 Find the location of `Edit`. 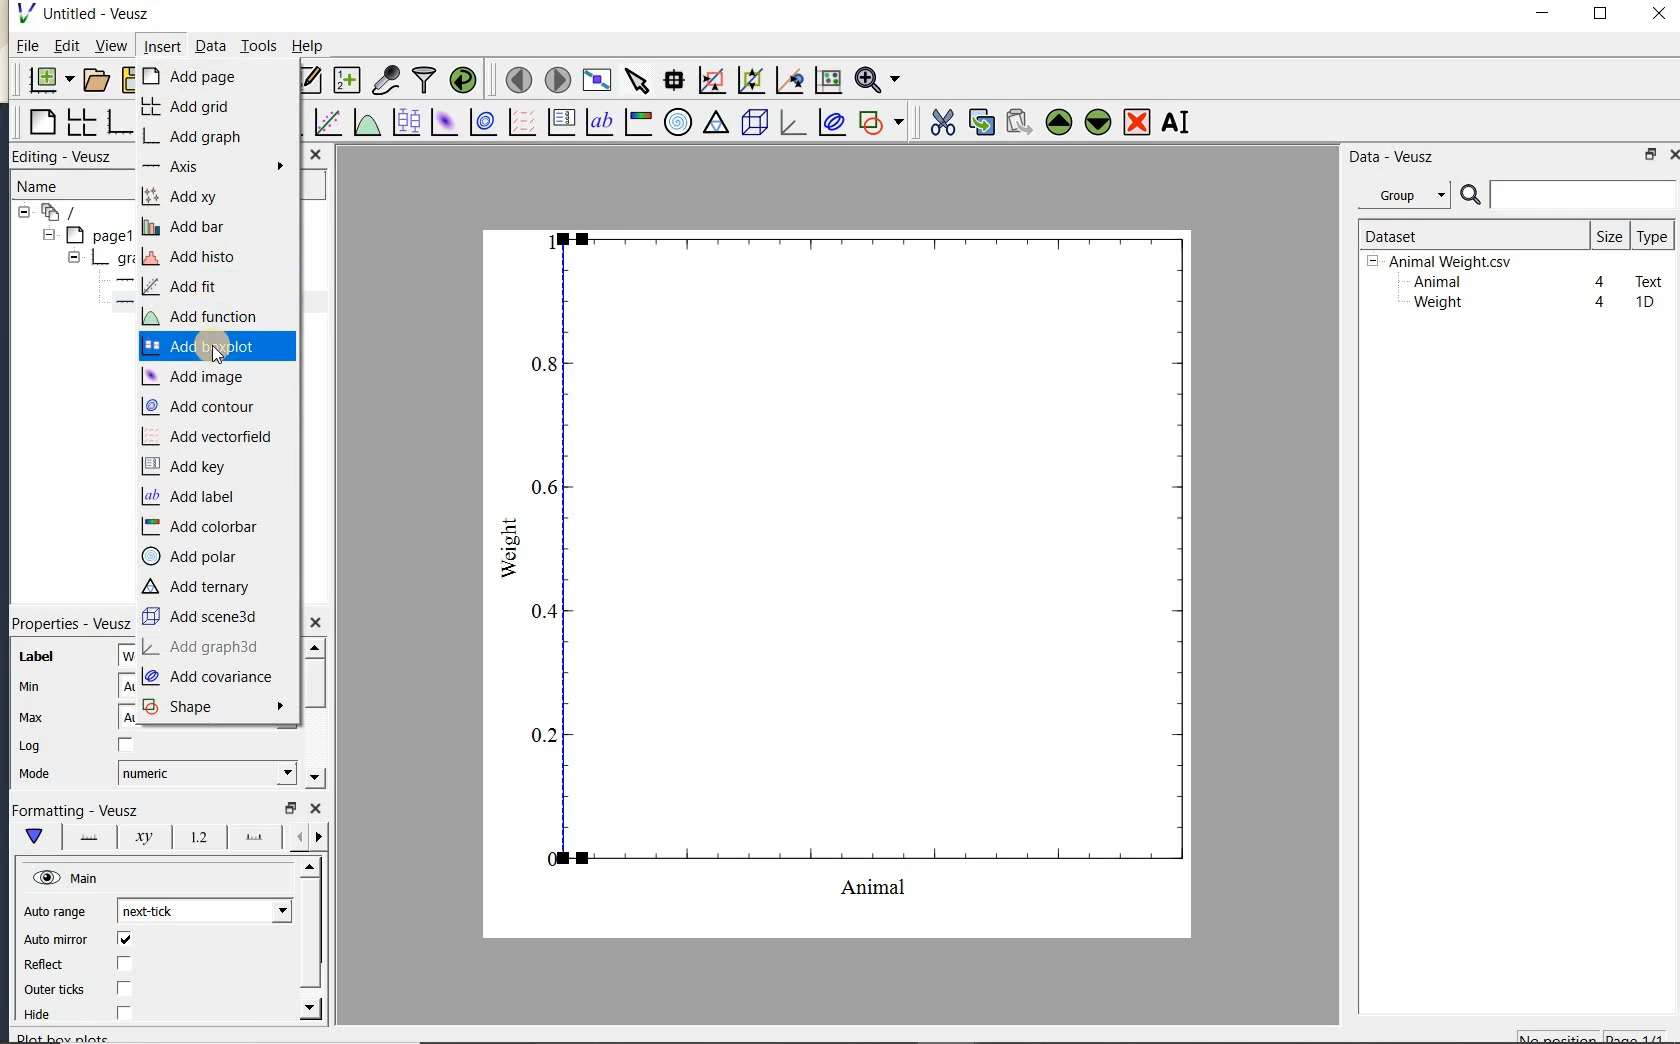

Edit is located at coordinates (63, 48).